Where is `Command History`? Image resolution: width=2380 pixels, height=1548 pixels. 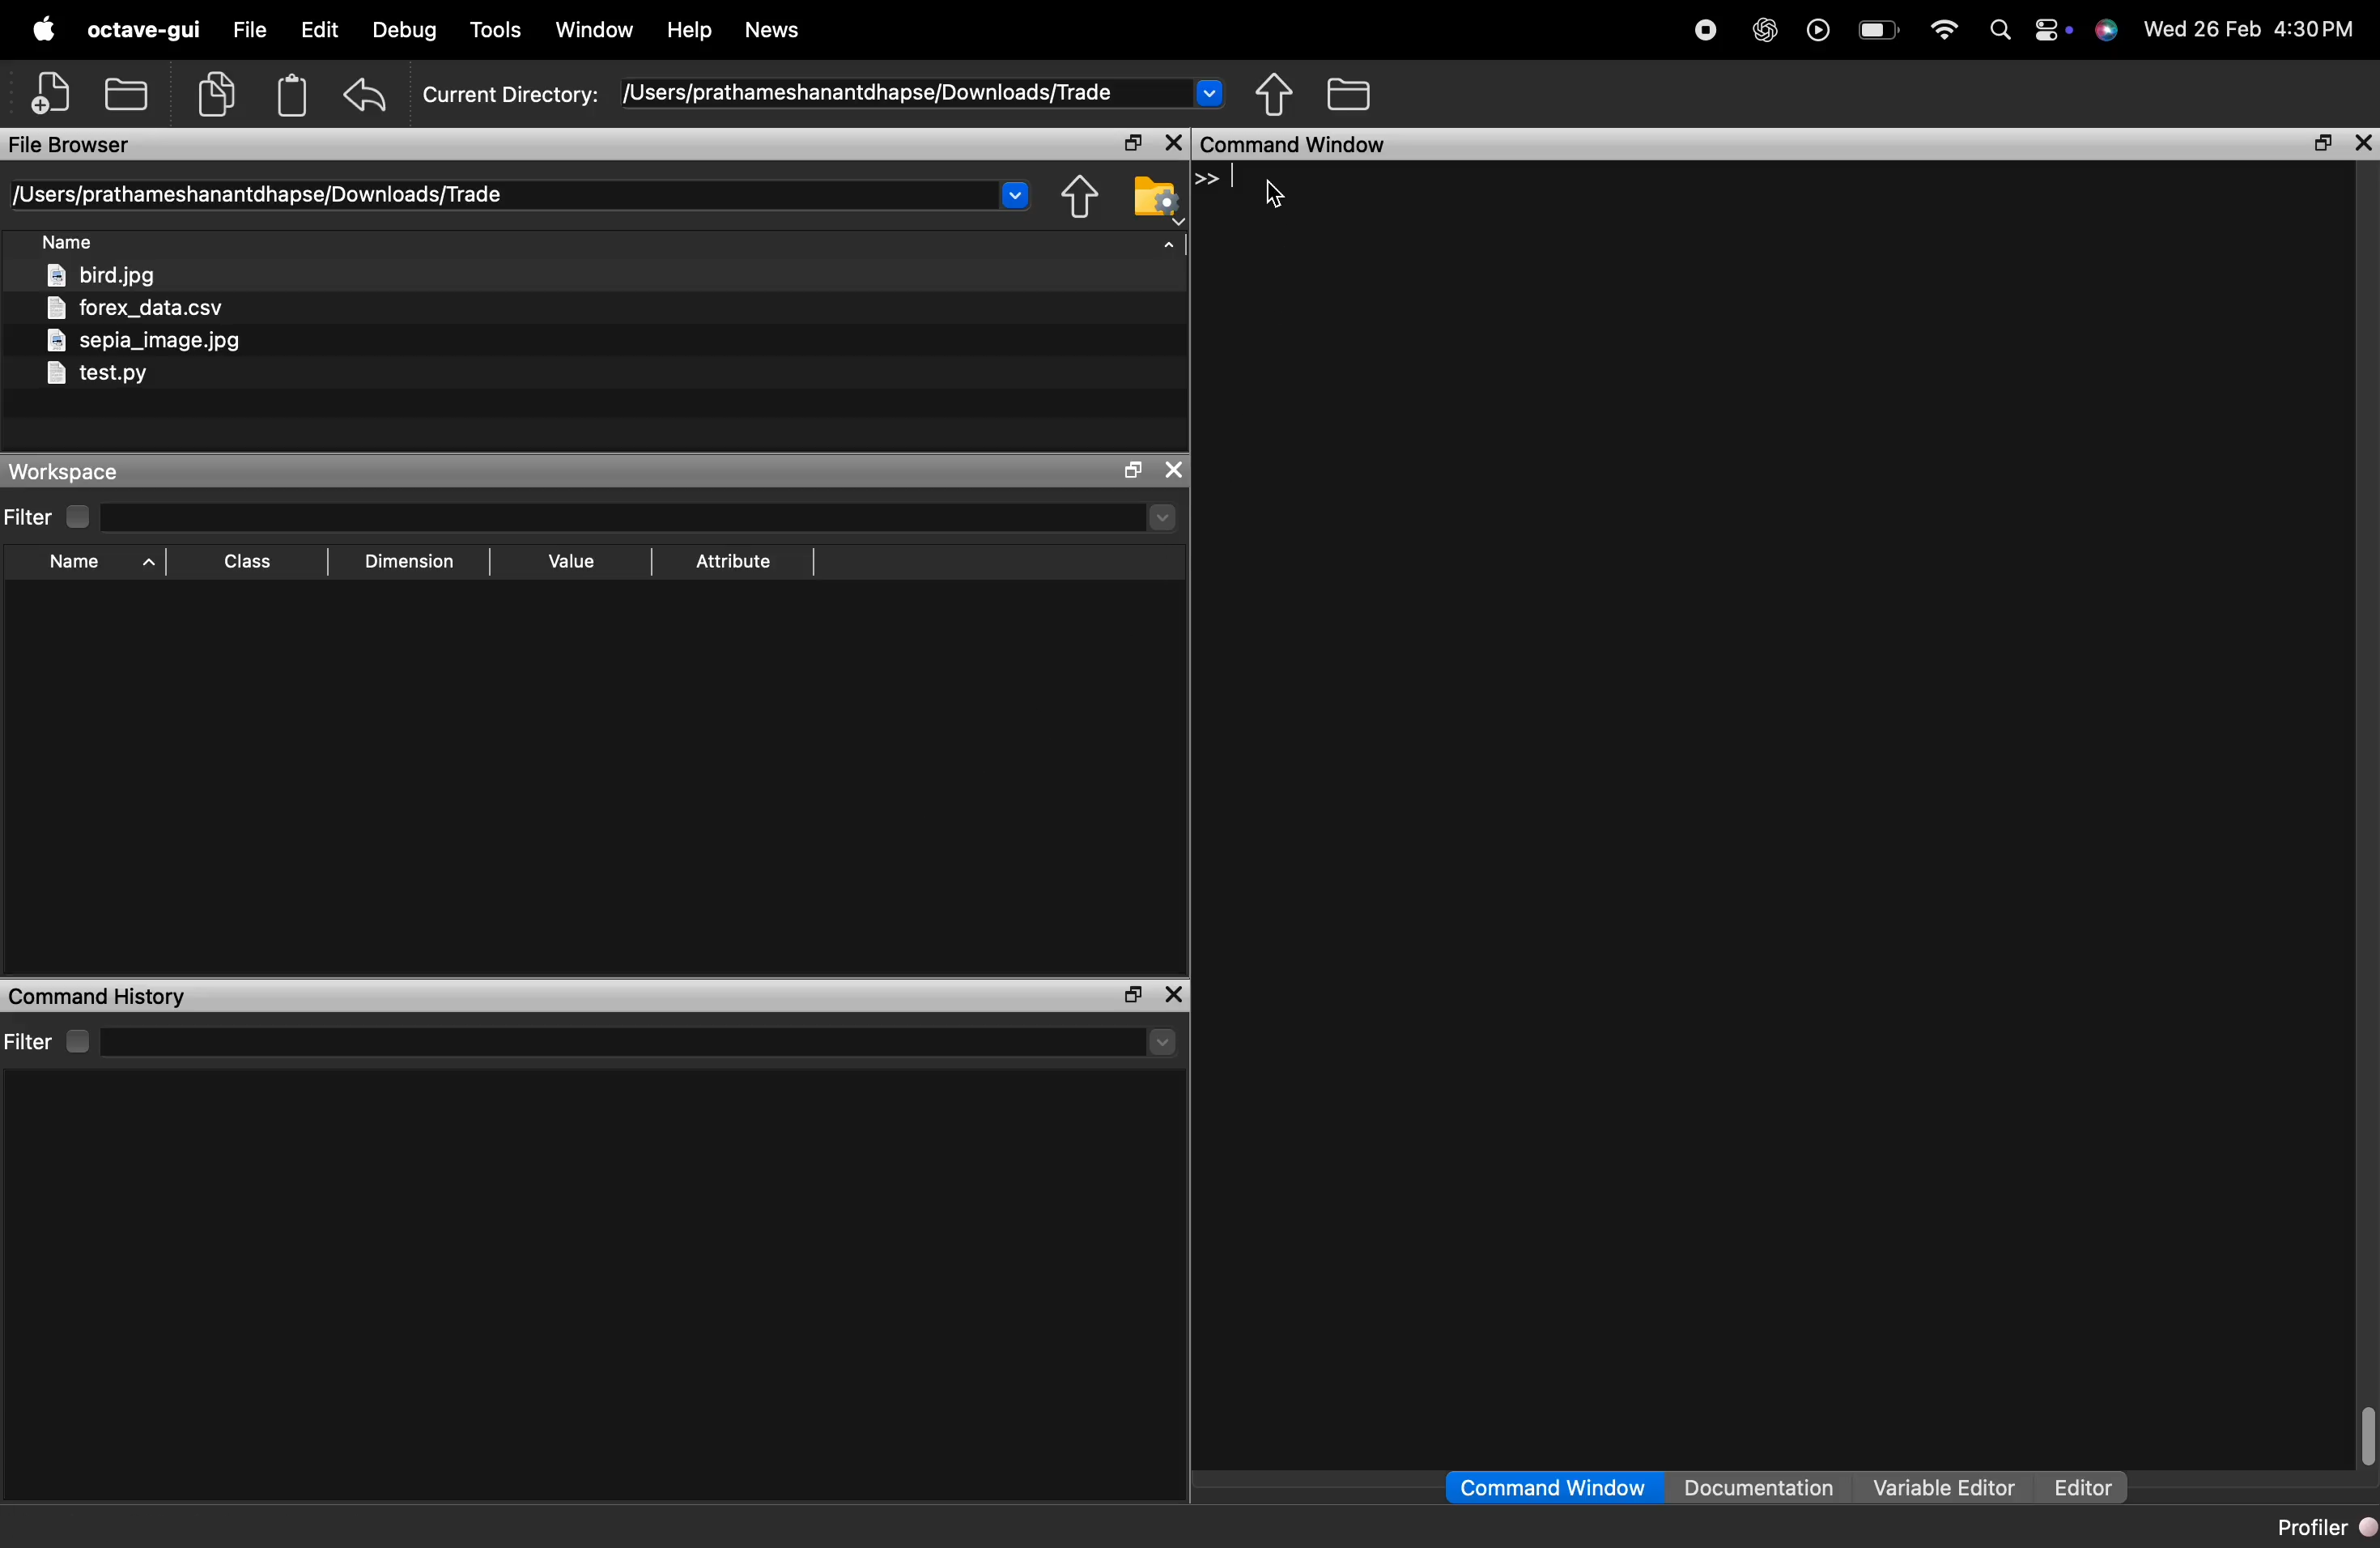 Command History is located at coordinates (96, 998).